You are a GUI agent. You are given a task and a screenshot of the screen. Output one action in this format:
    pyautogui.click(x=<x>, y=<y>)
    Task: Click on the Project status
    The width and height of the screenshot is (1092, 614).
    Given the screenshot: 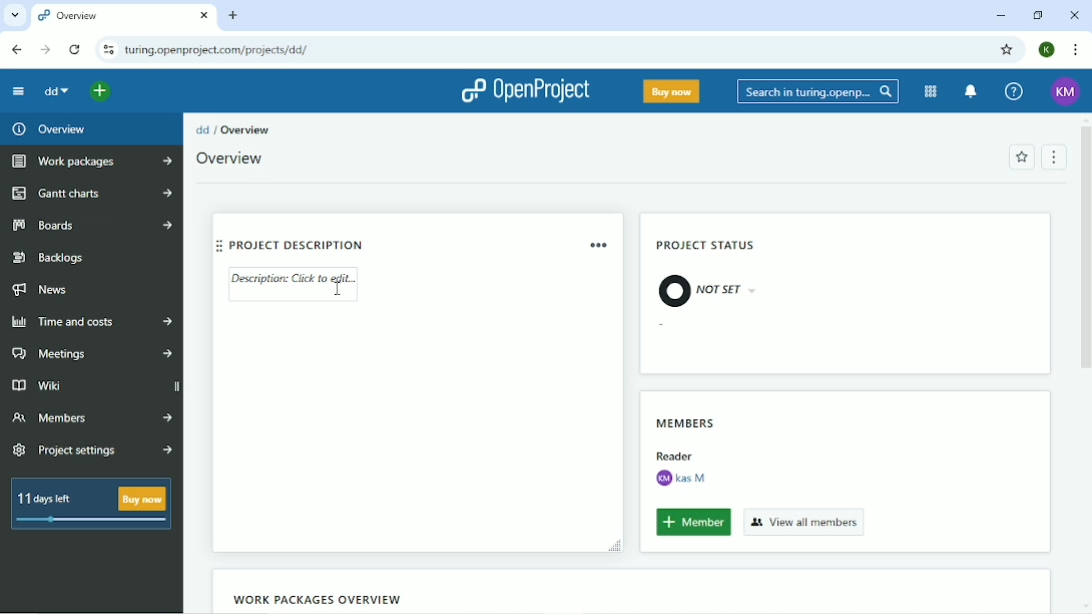 What is the action you would take?
    pyautogui.click(x=708, y=247)
    